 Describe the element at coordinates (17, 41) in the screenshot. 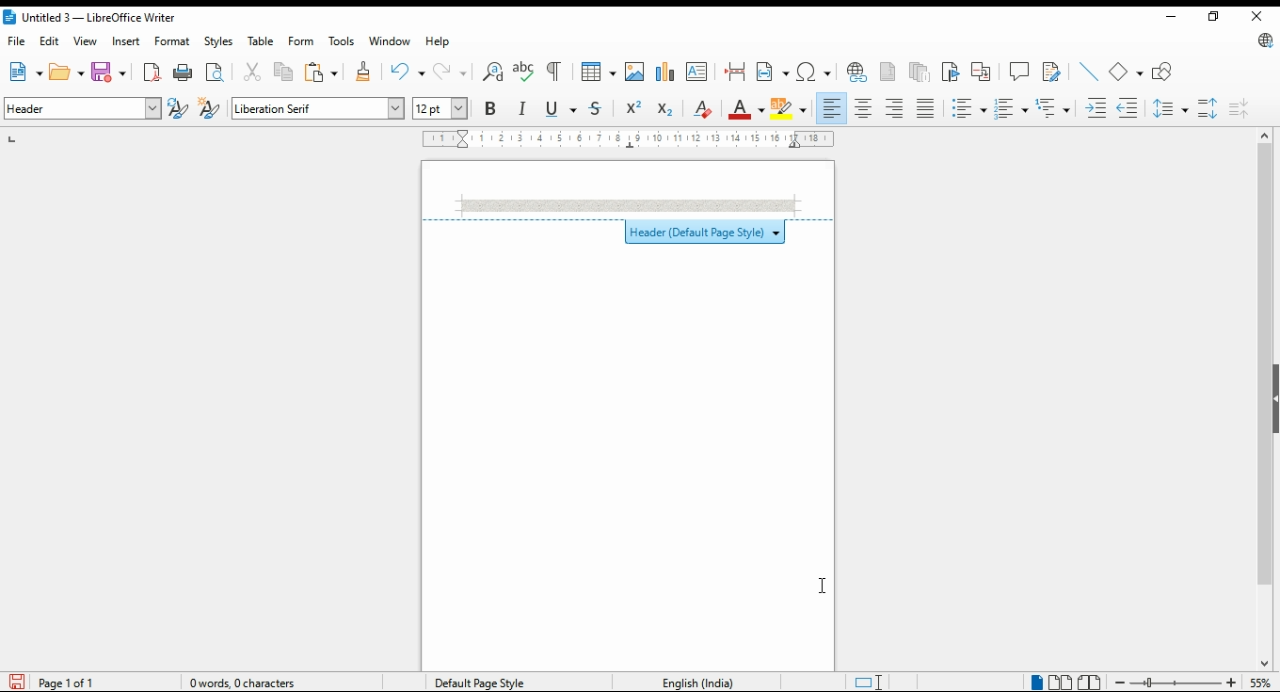

I see `file` at that location.